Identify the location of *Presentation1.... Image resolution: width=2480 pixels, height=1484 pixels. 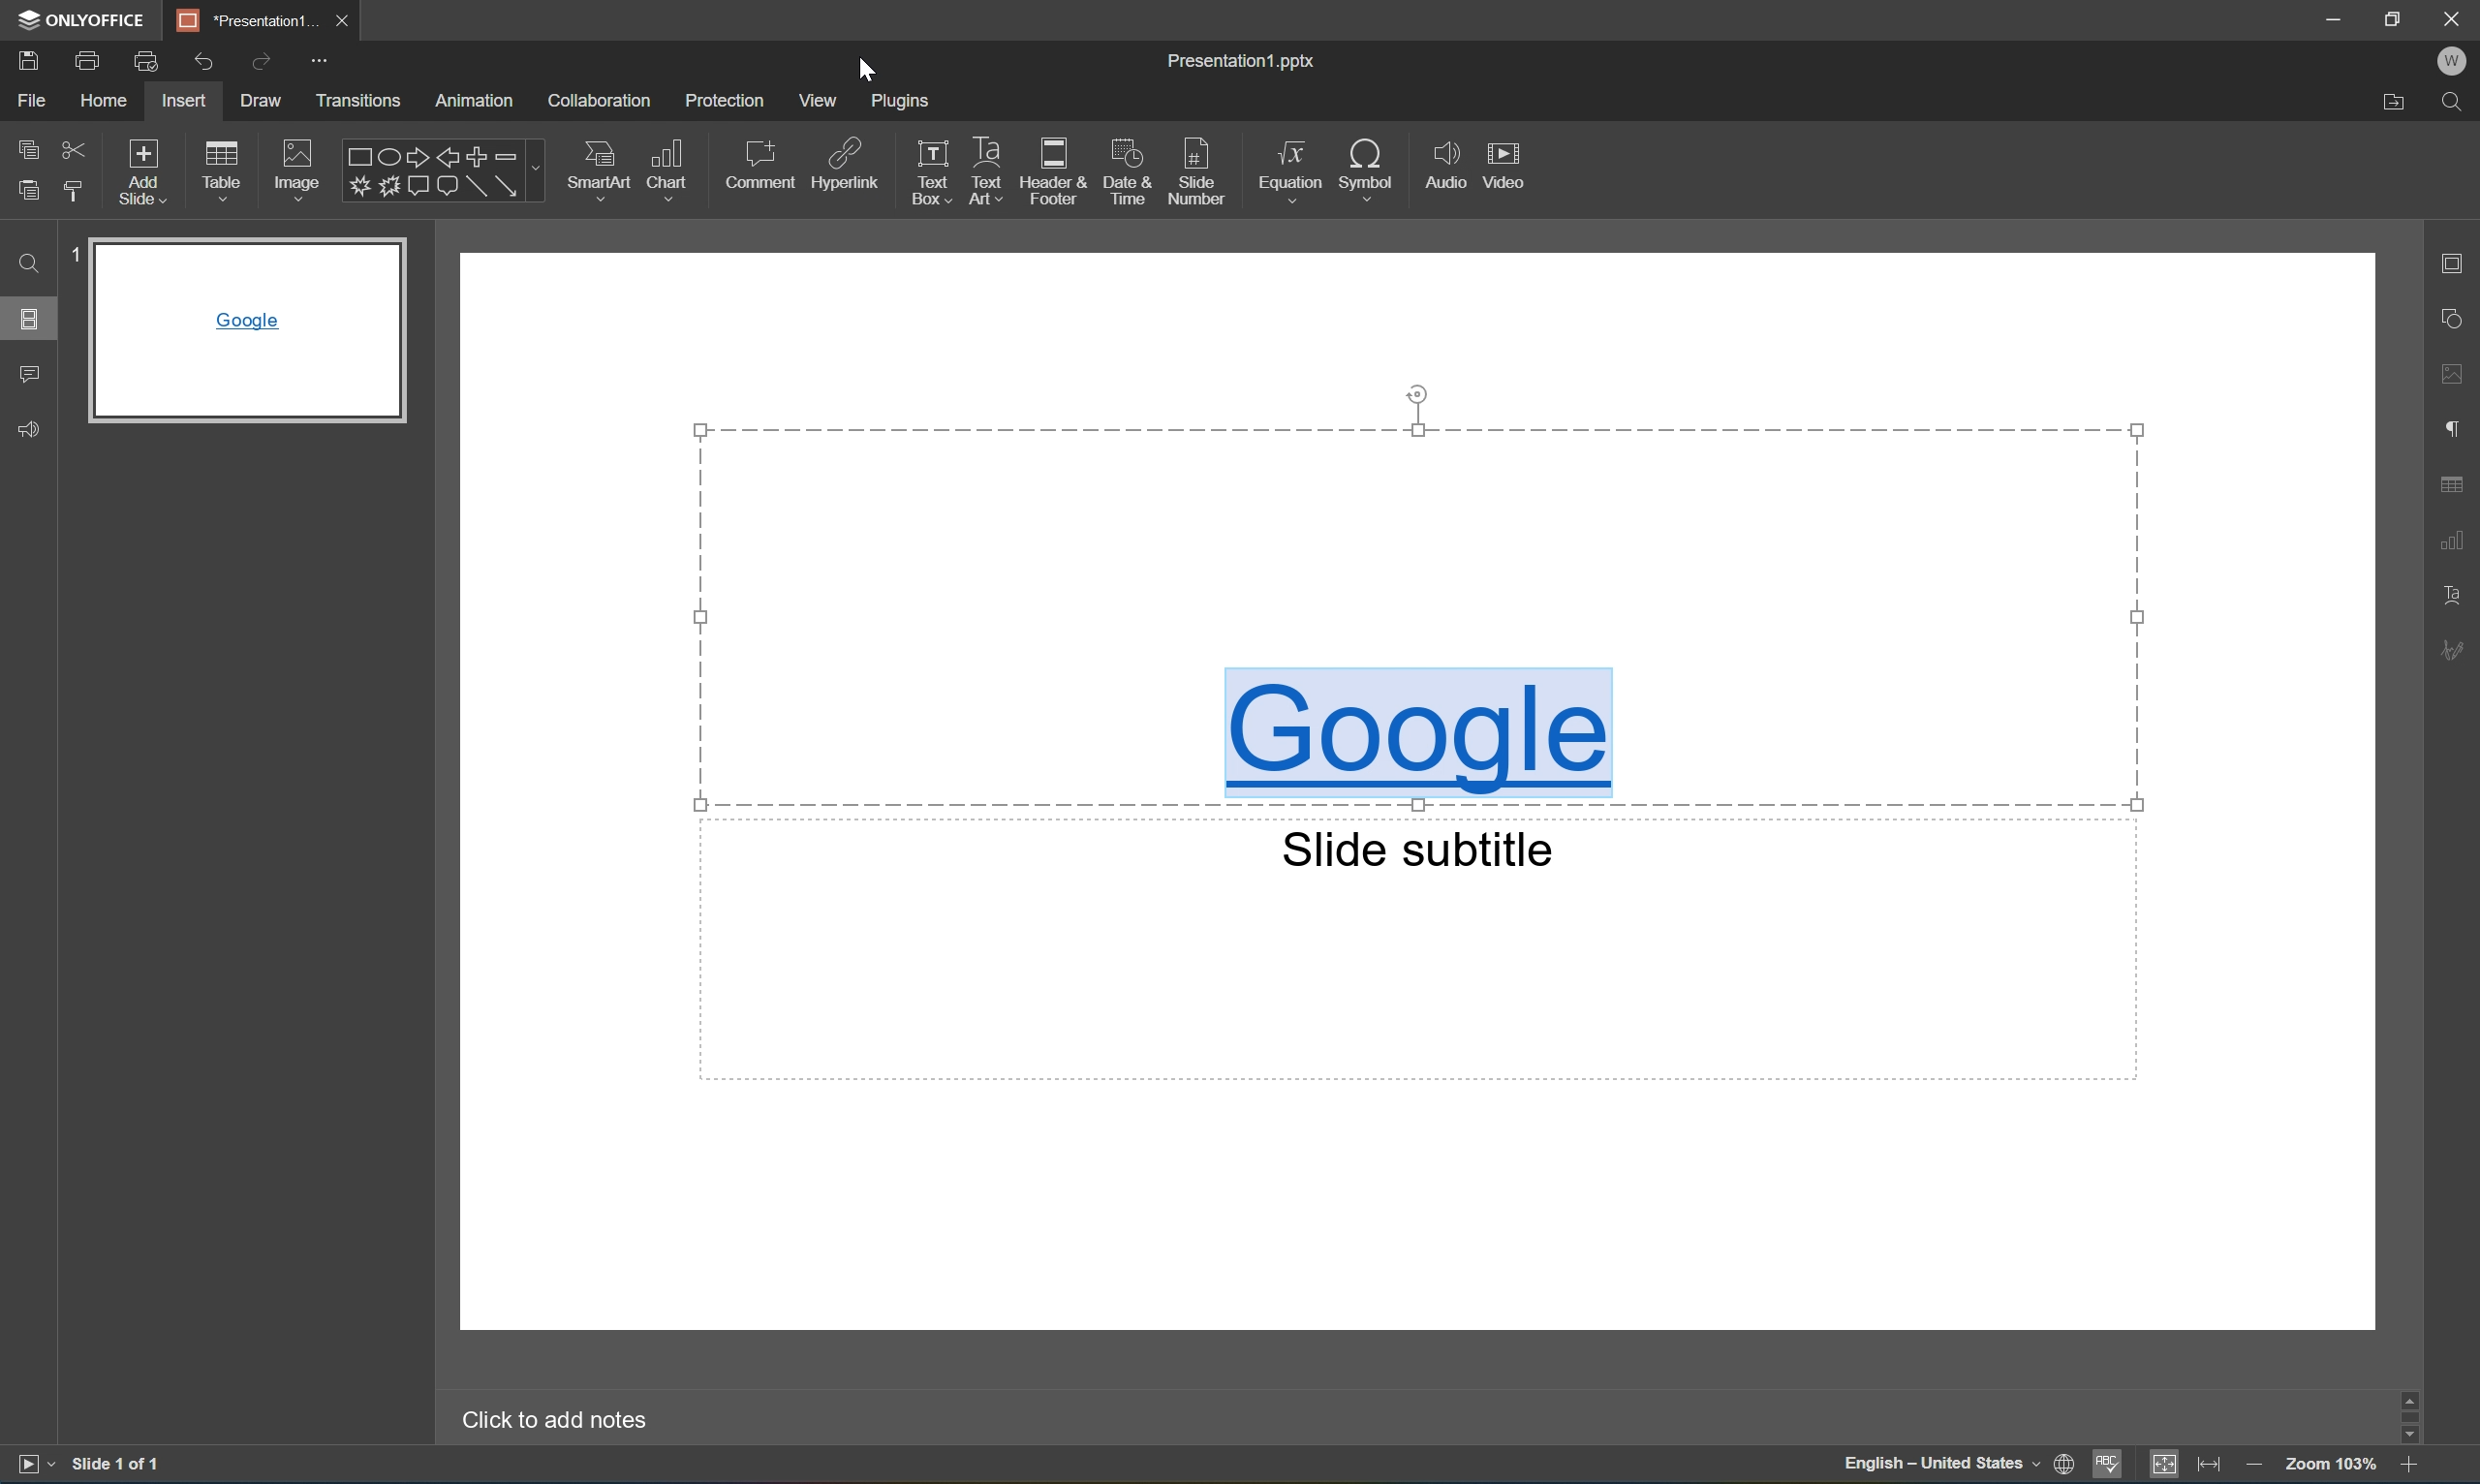
(245, 16).